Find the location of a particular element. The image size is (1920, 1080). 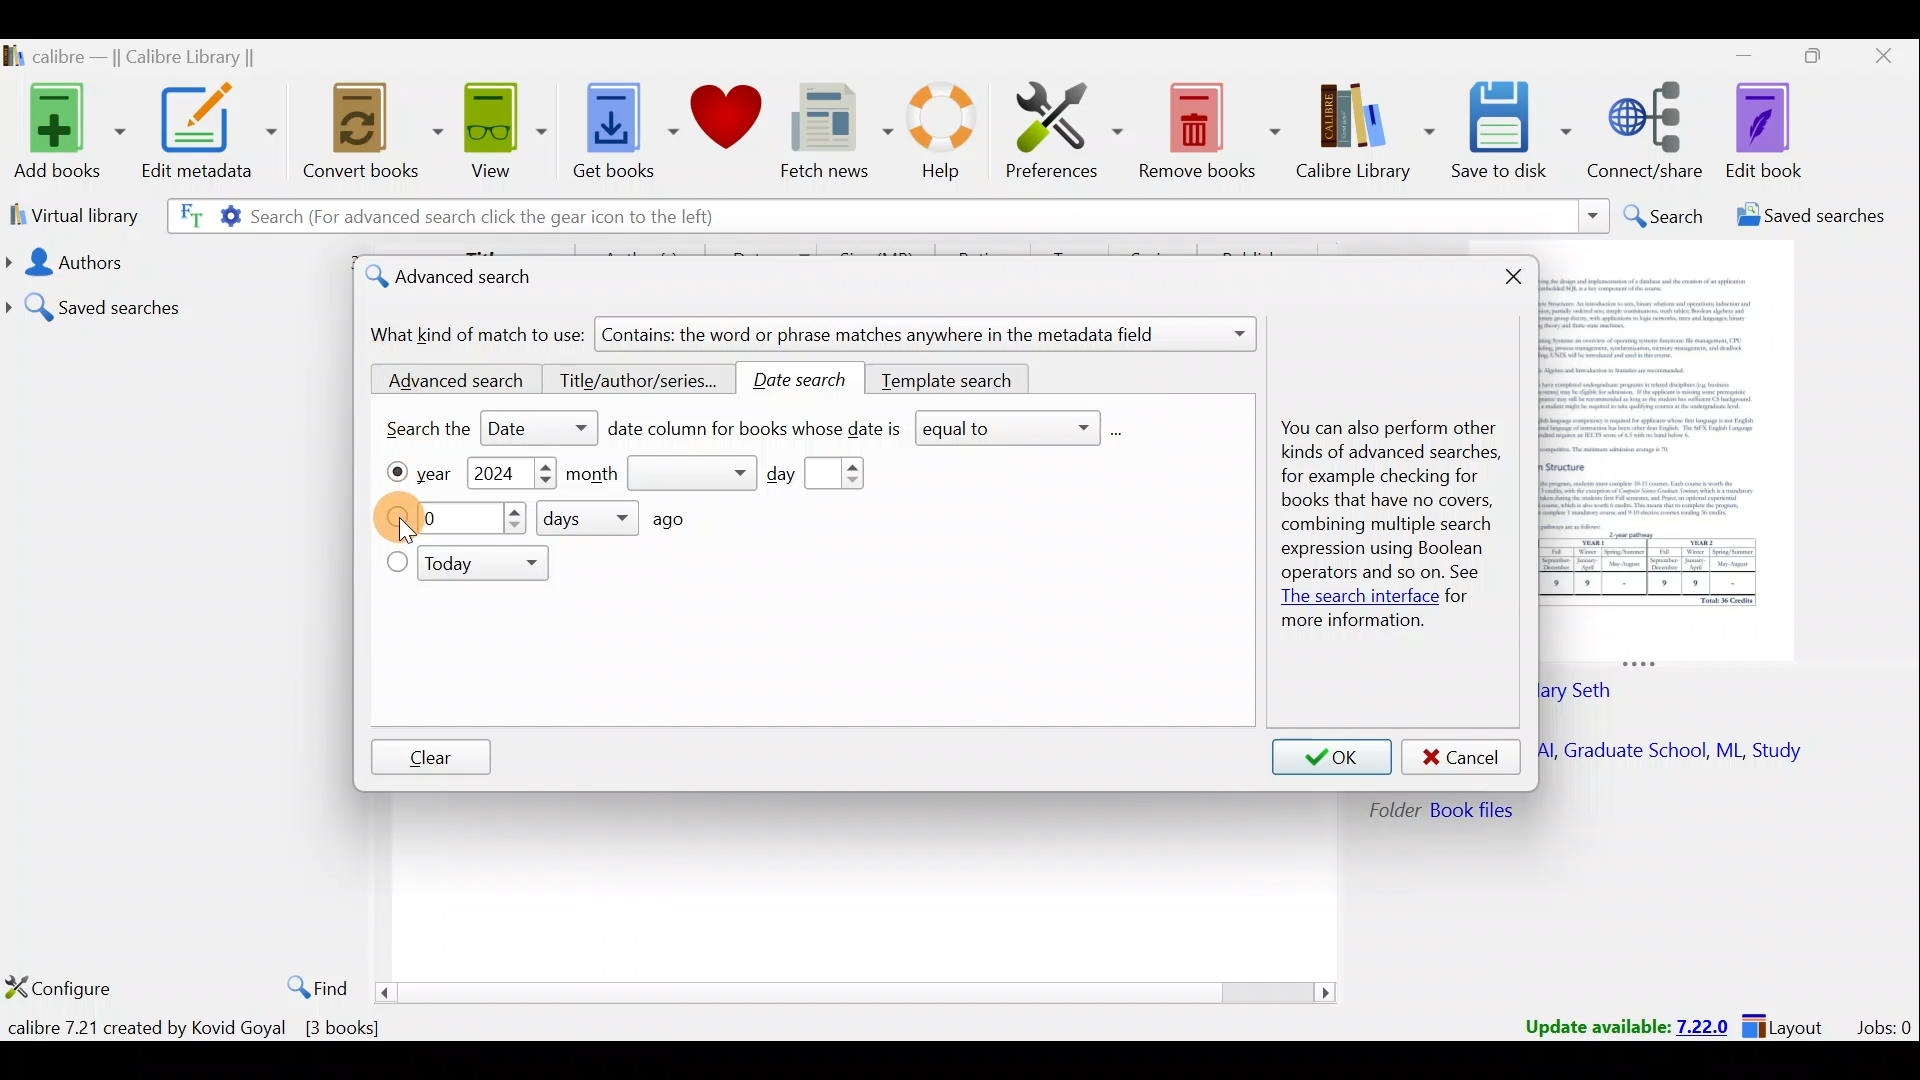

You can also perform other kinds of advanced searches, for example checking for books that have no covers, combining multiple search expression using Boolean operators and so on. See is located at coordinates (1385, 504).